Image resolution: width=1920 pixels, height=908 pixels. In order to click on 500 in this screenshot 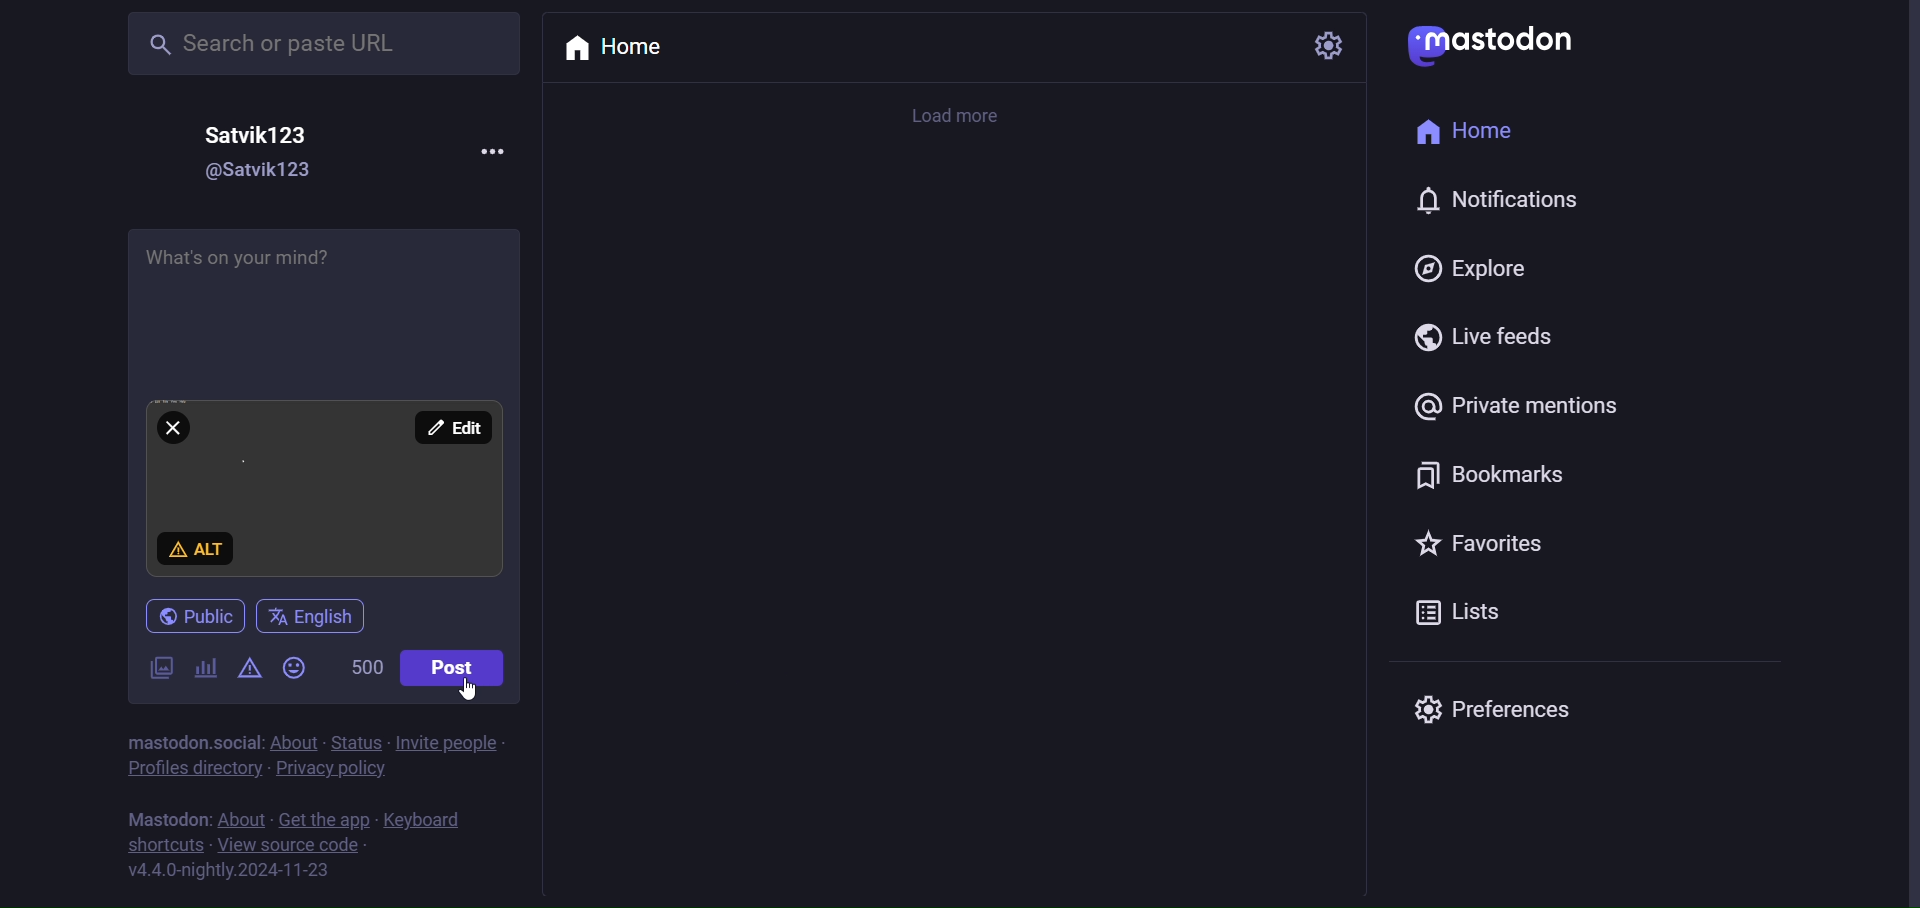, I will do `click(359, 665)`.